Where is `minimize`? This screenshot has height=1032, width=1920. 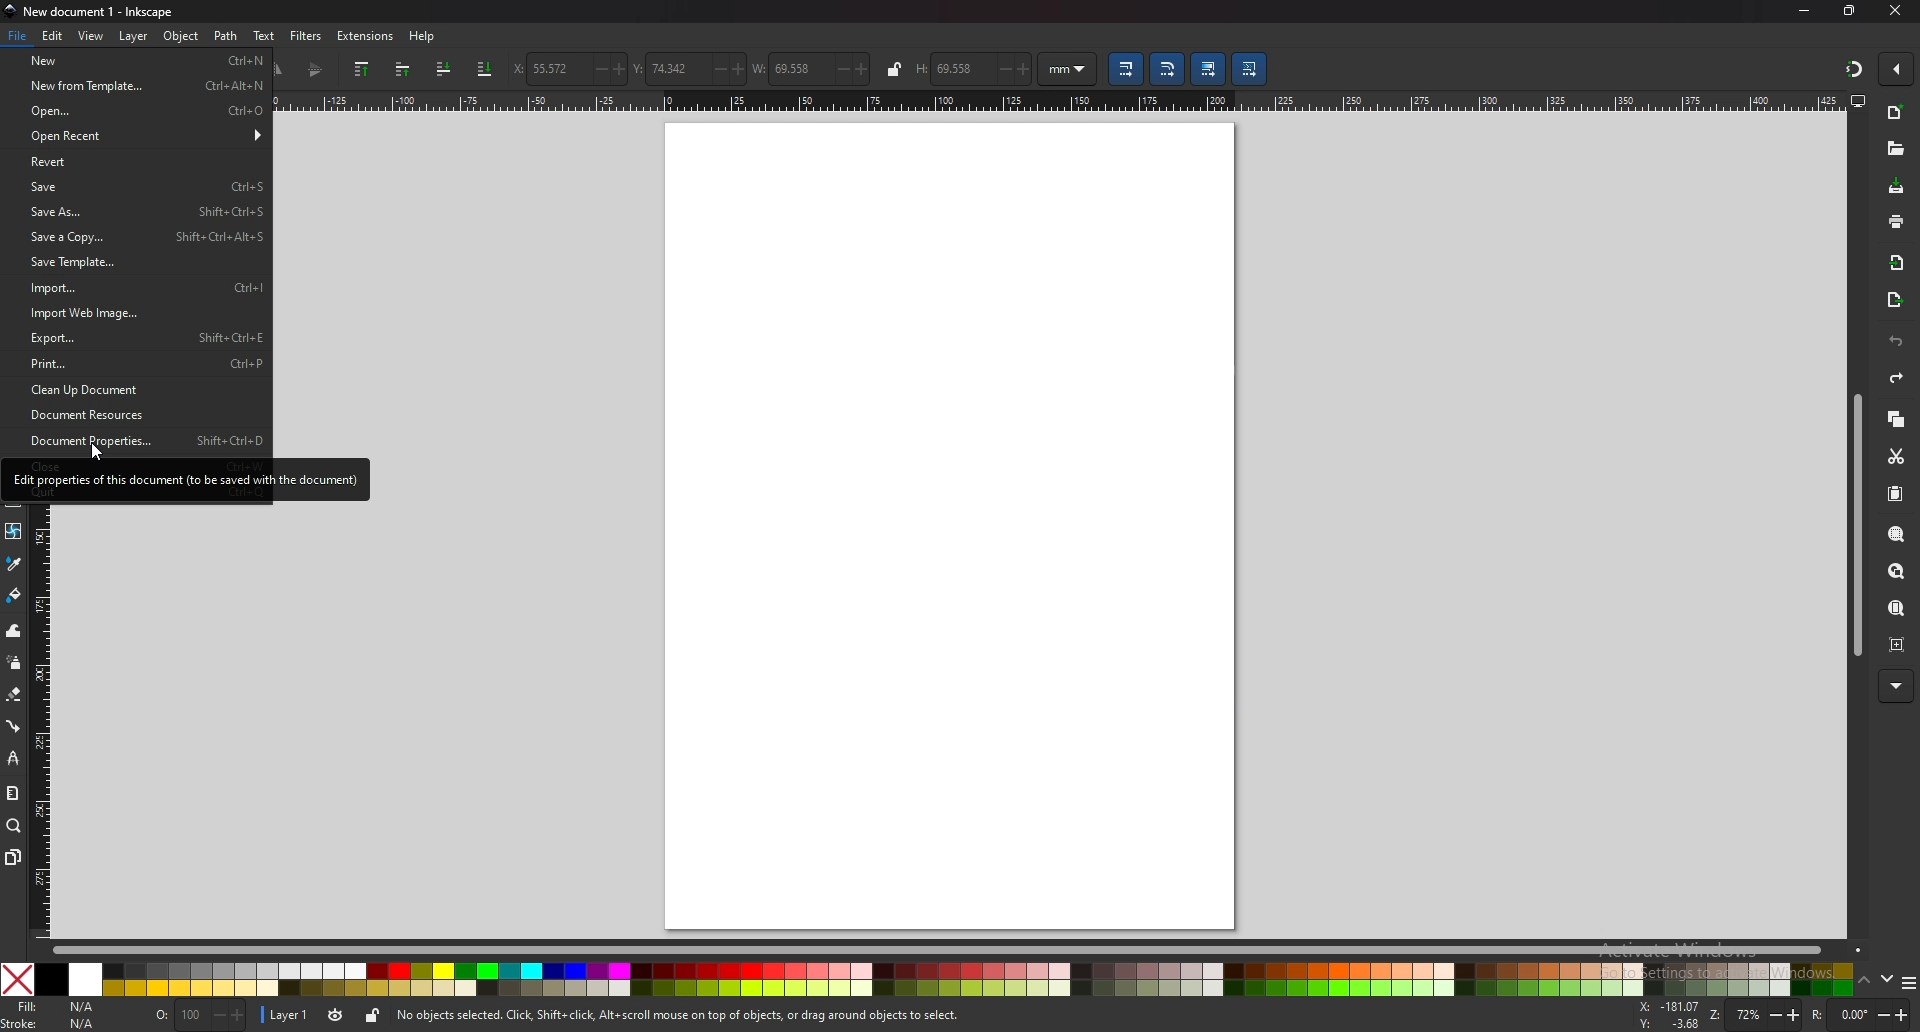 minimize is located at coordinates (1804, 10).